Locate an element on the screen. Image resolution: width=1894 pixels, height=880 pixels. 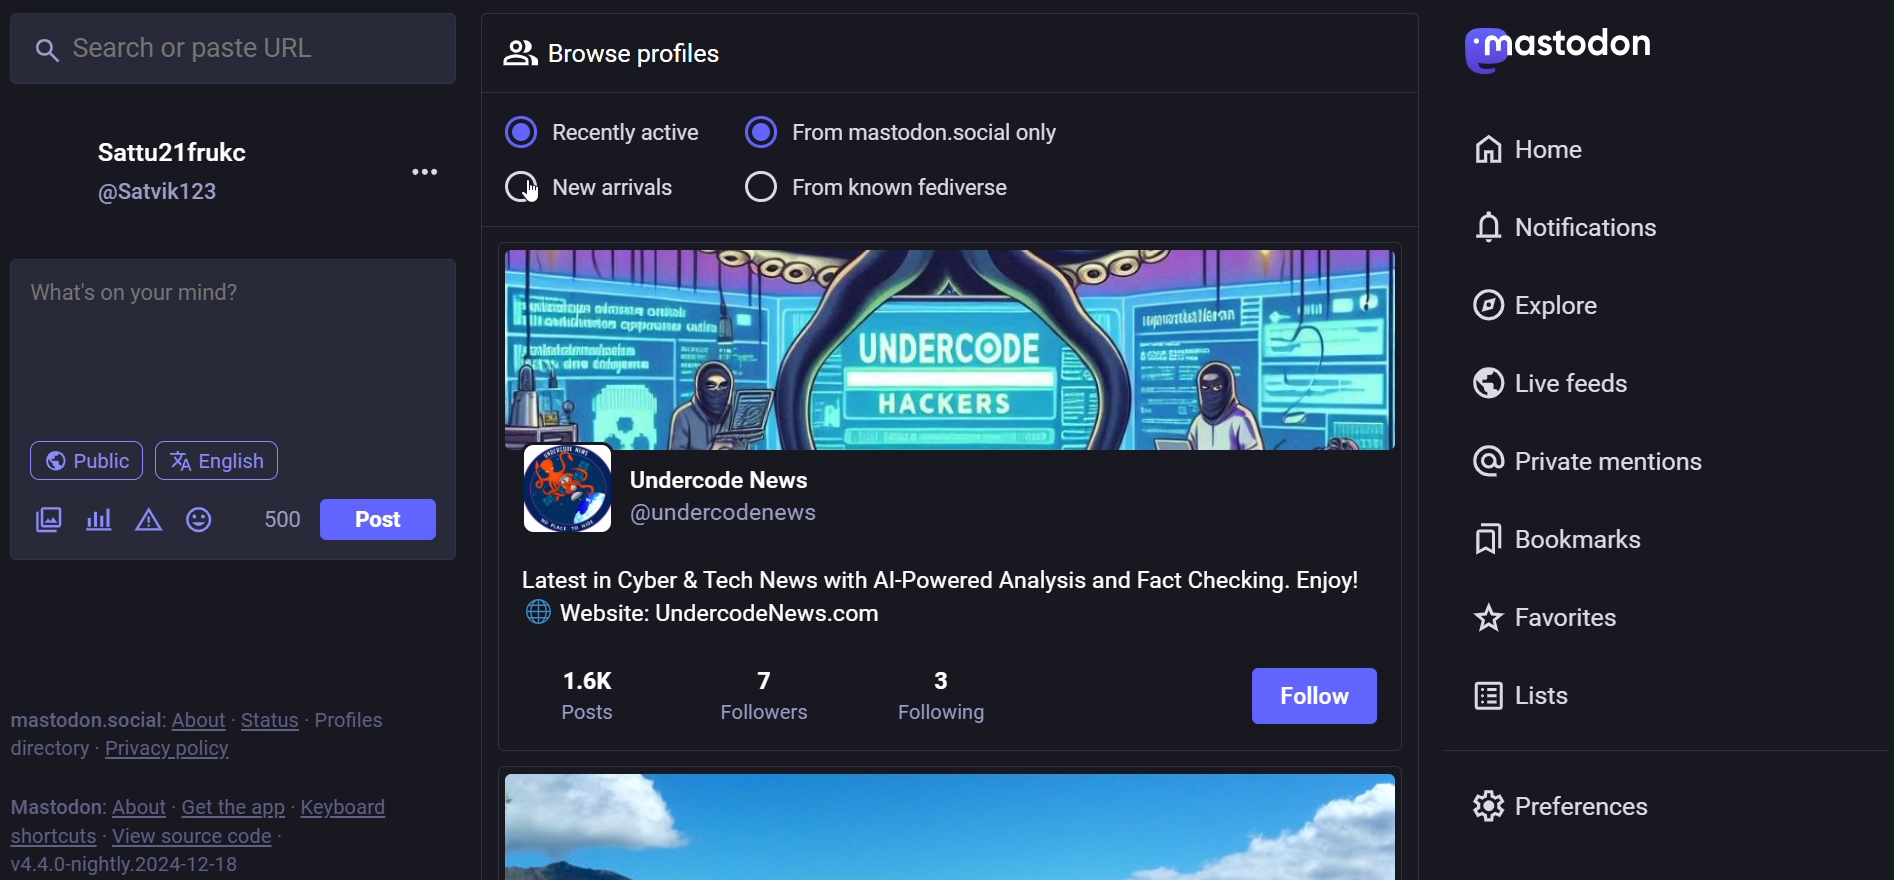
explore is located at coordinates (1547, 310).